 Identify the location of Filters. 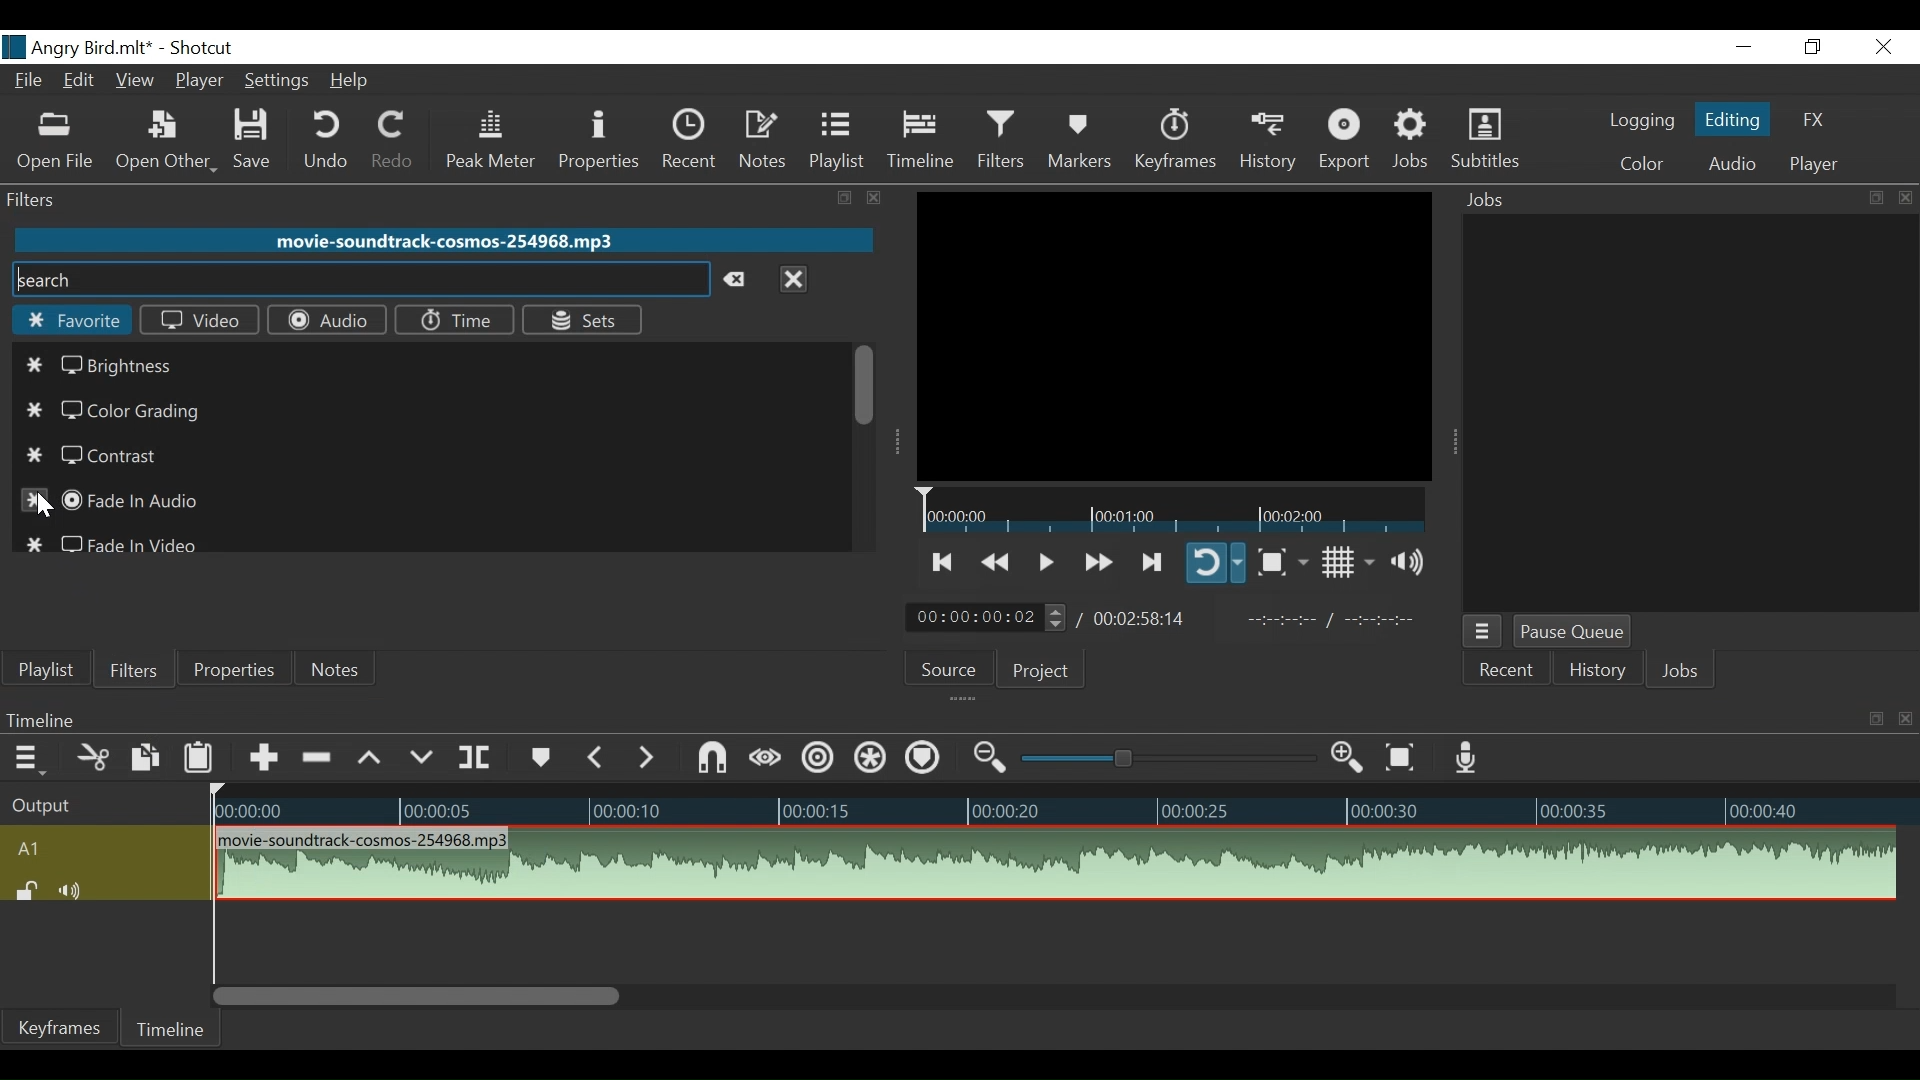
(1001, 140).